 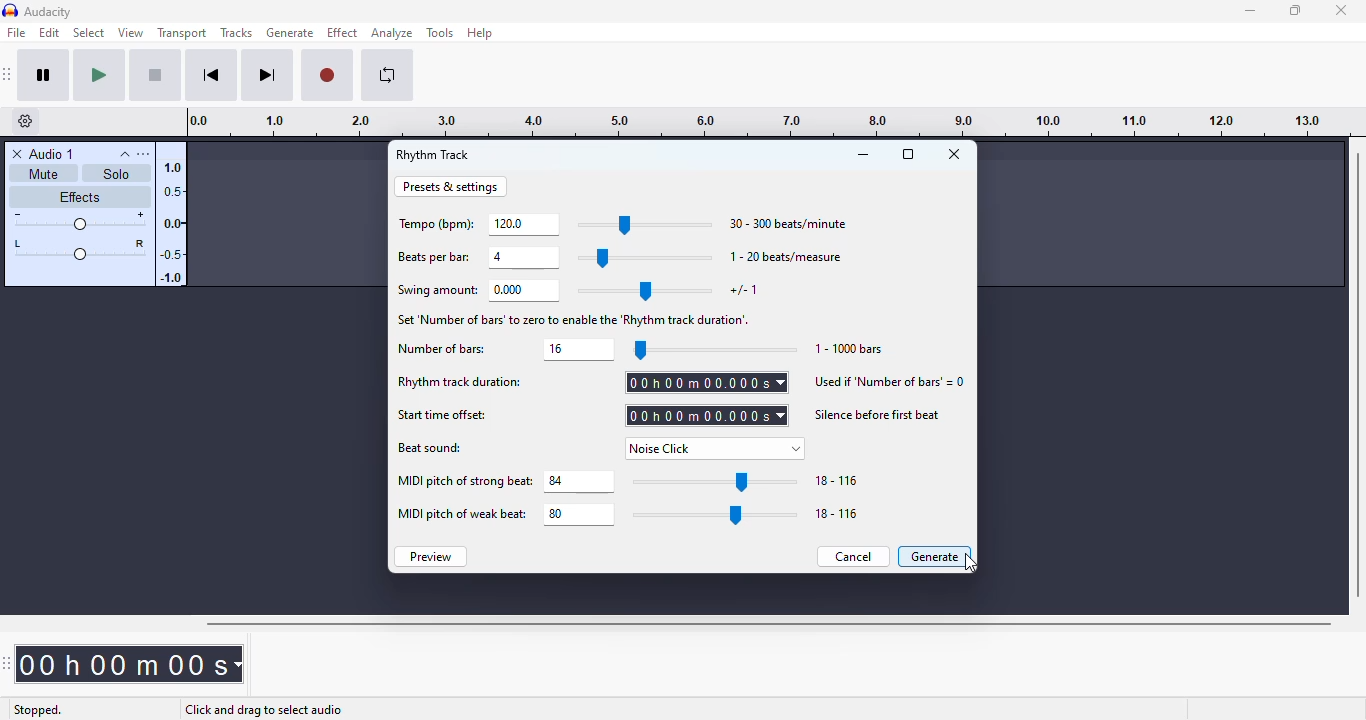 I want to click on slider, so click(x=645, y=258).